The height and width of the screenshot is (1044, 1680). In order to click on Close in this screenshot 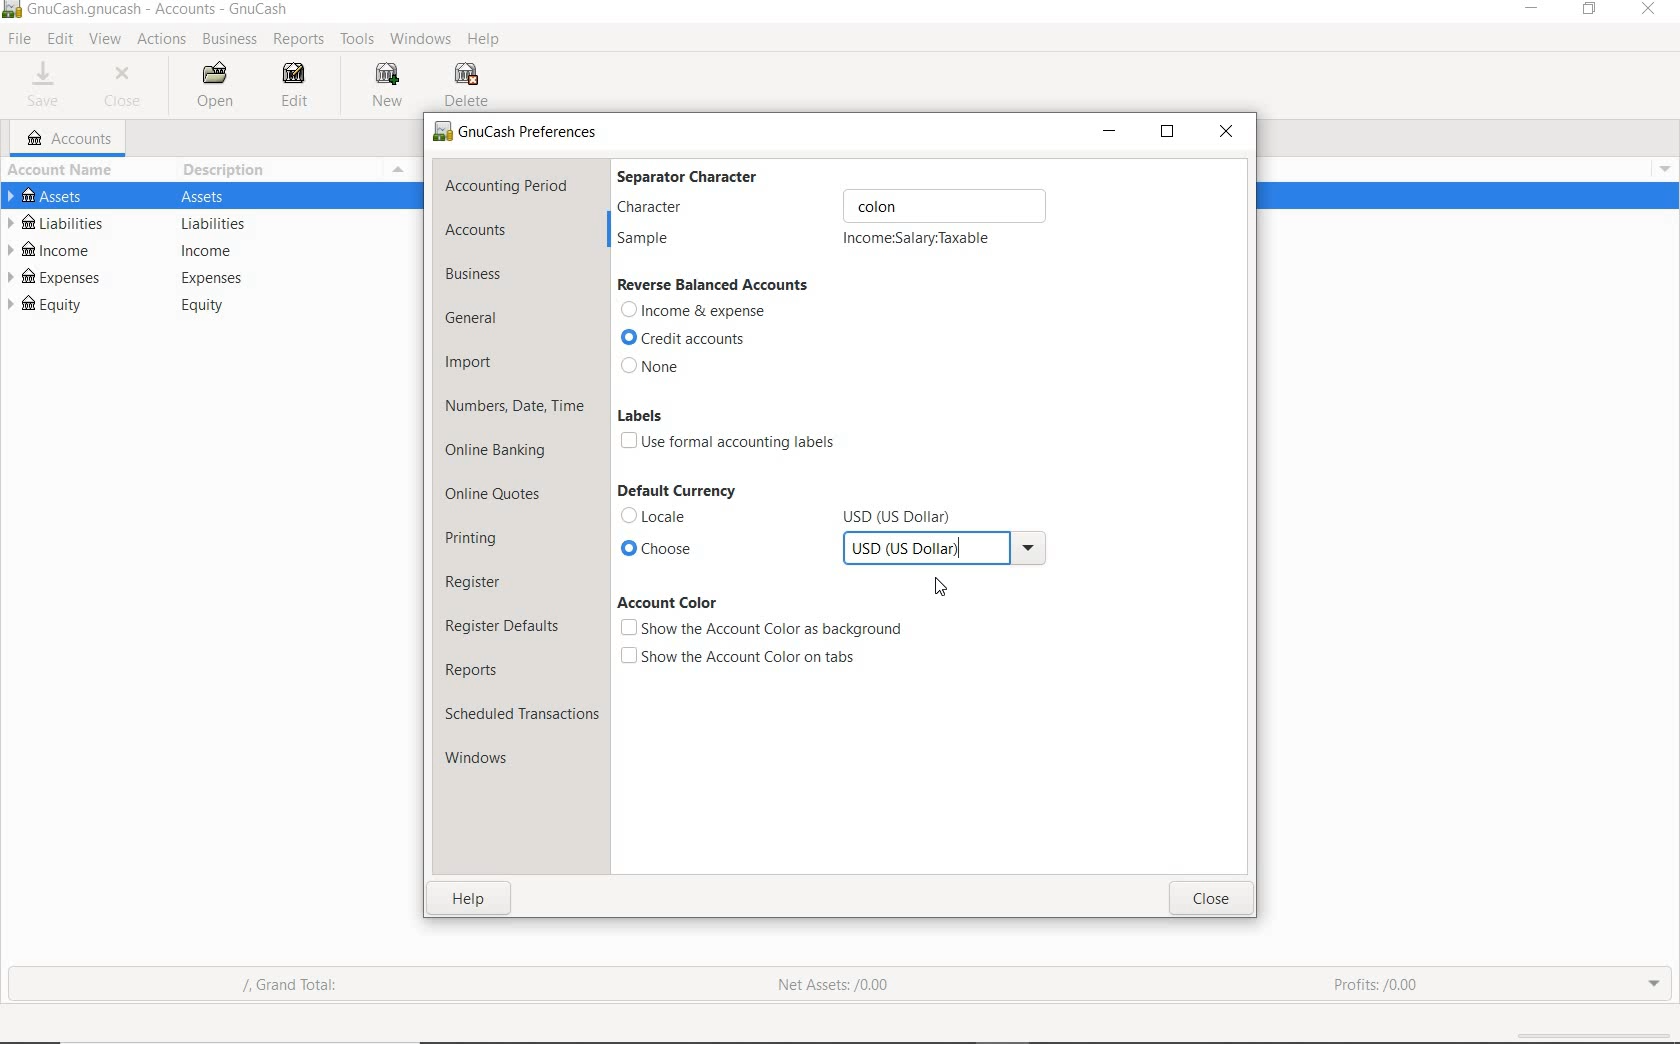, I will do `click(1648, 13)`.